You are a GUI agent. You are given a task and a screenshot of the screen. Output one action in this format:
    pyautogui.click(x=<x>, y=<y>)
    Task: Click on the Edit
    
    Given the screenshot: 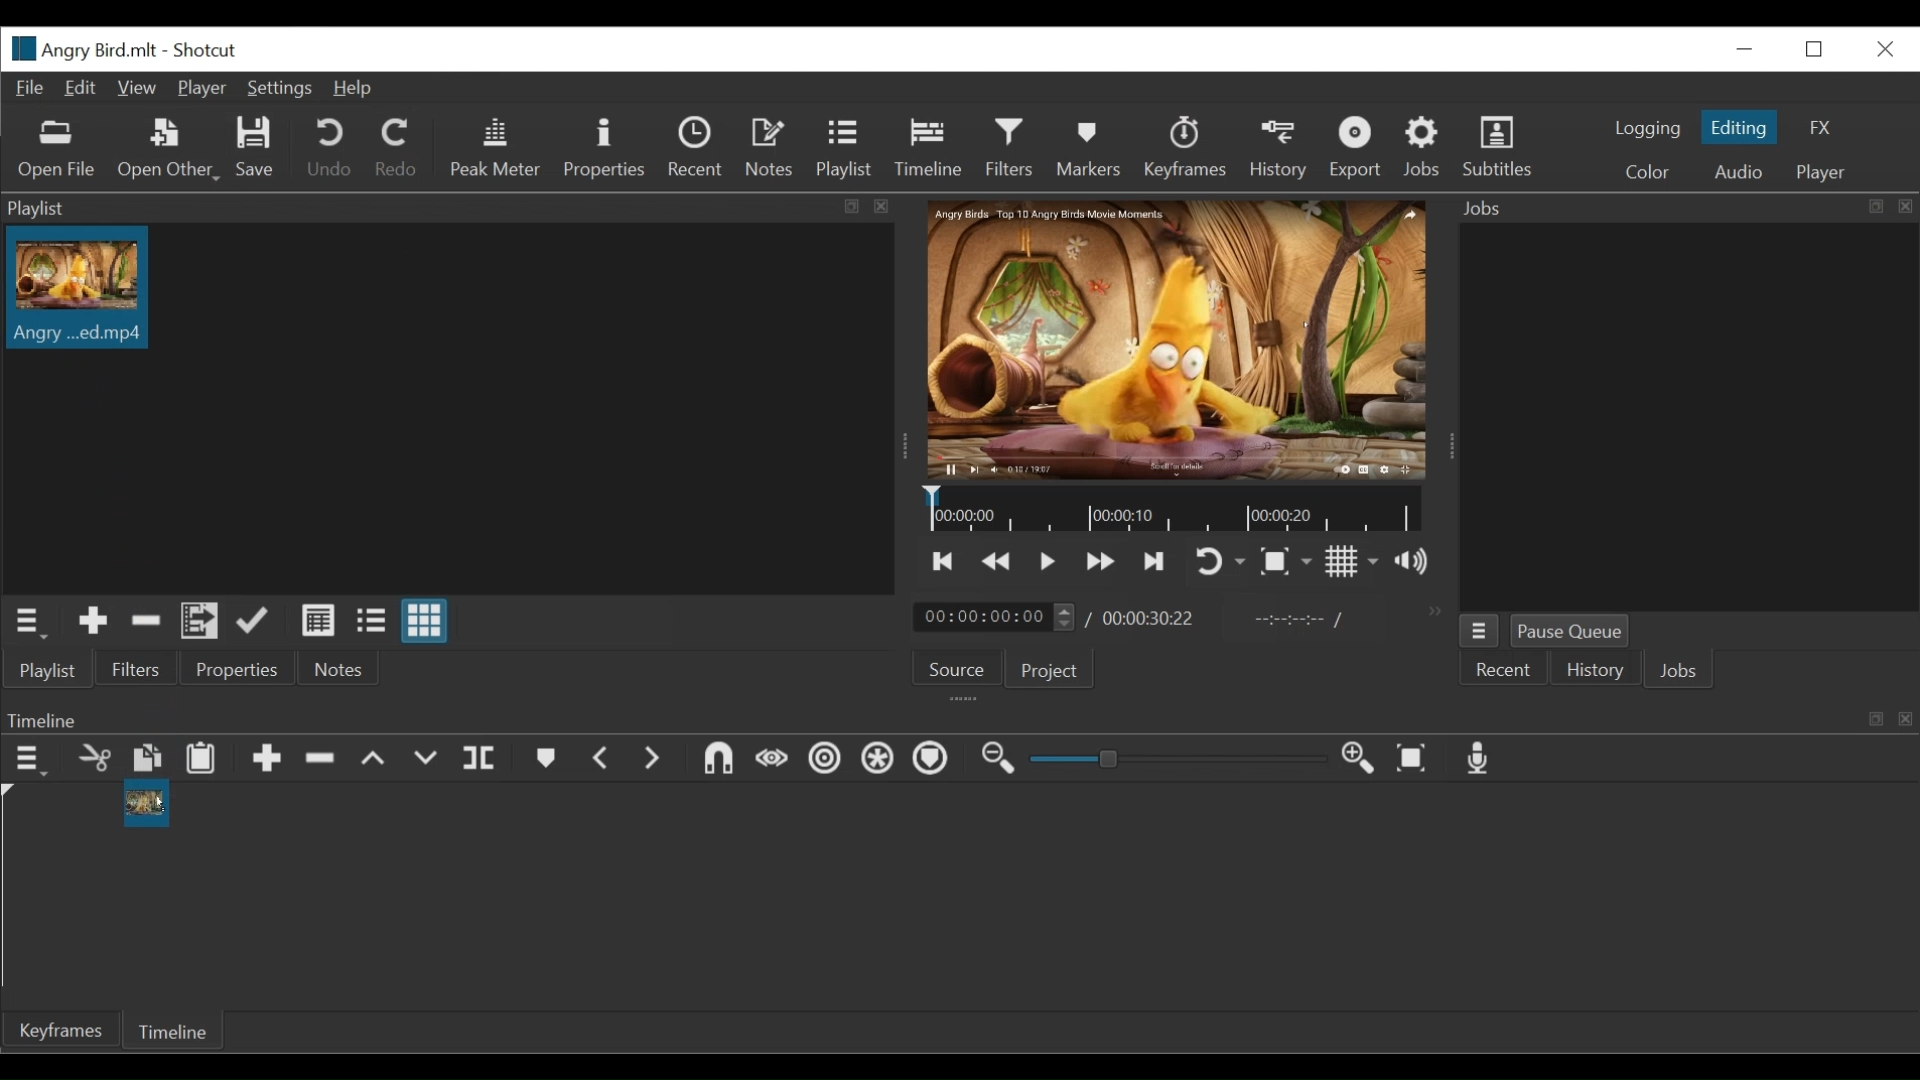 What is the action you would take?
    pyautogui.click(x=81, y=89)
    